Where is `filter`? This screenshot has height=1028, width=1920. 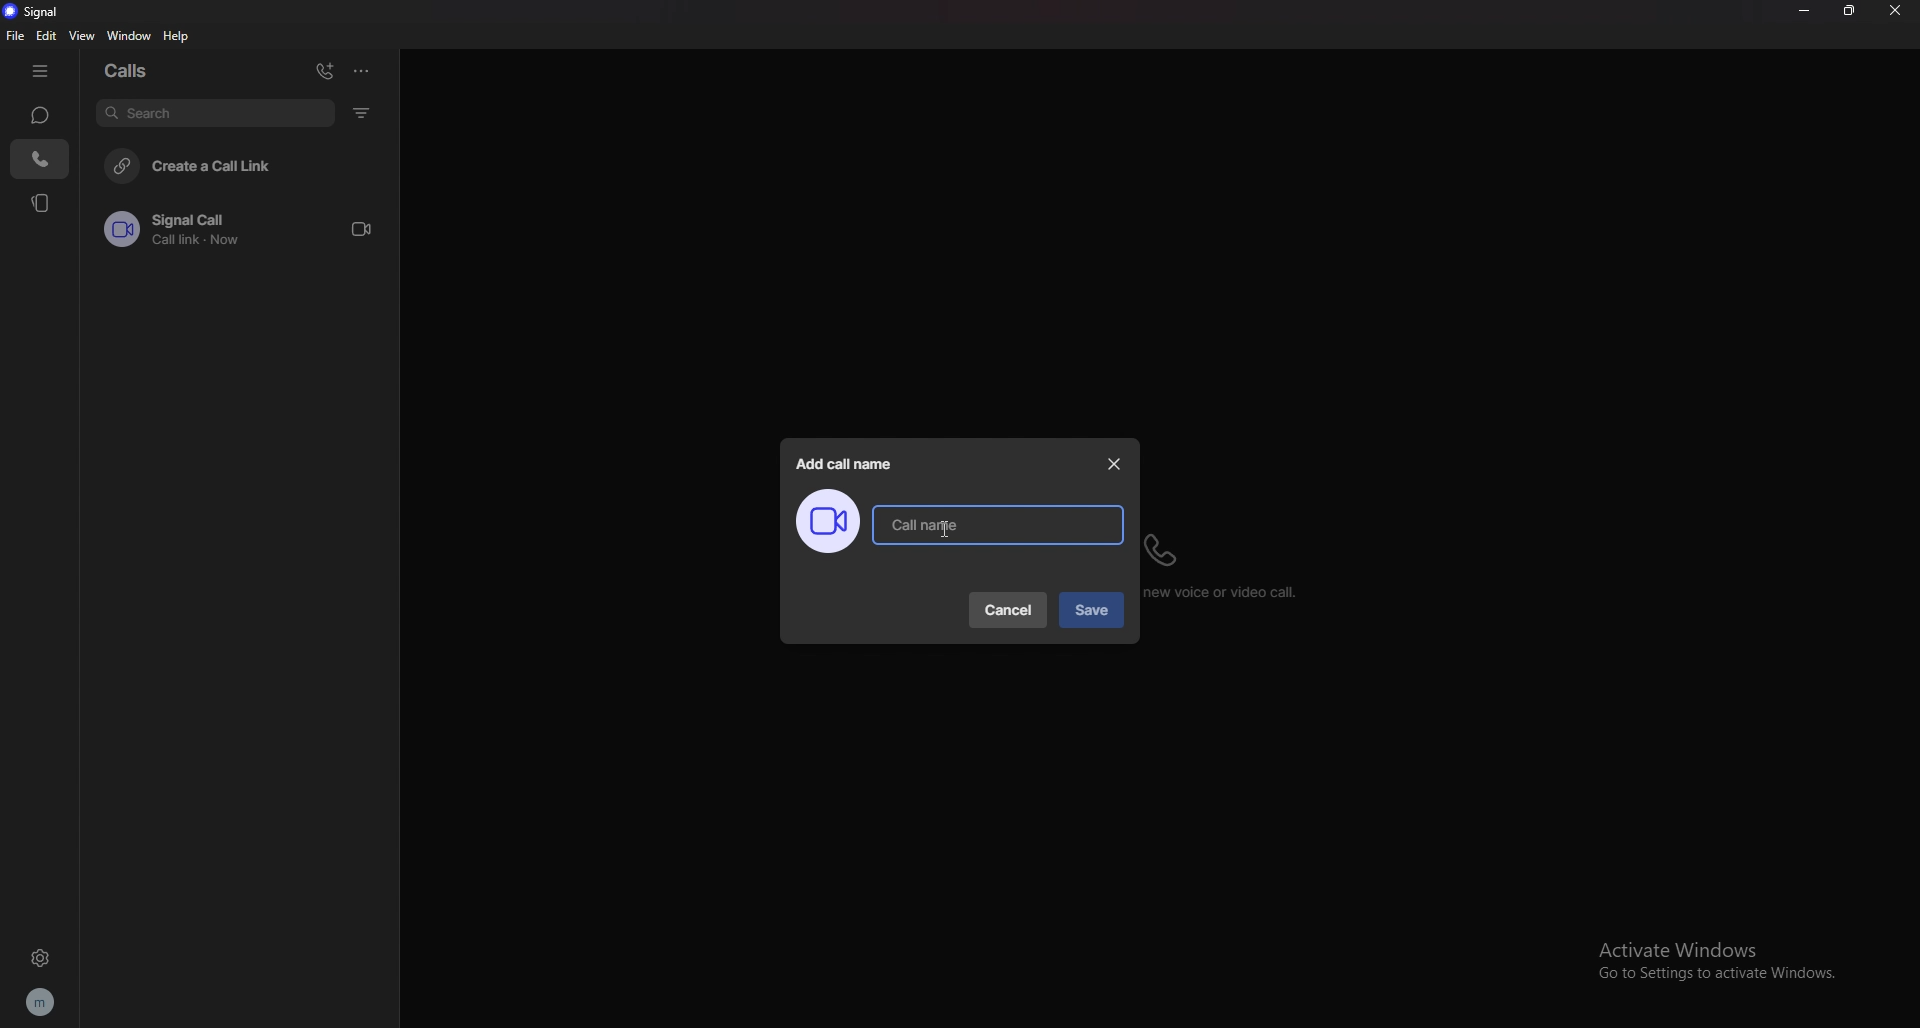 filter is located at coordinates (364, 112).